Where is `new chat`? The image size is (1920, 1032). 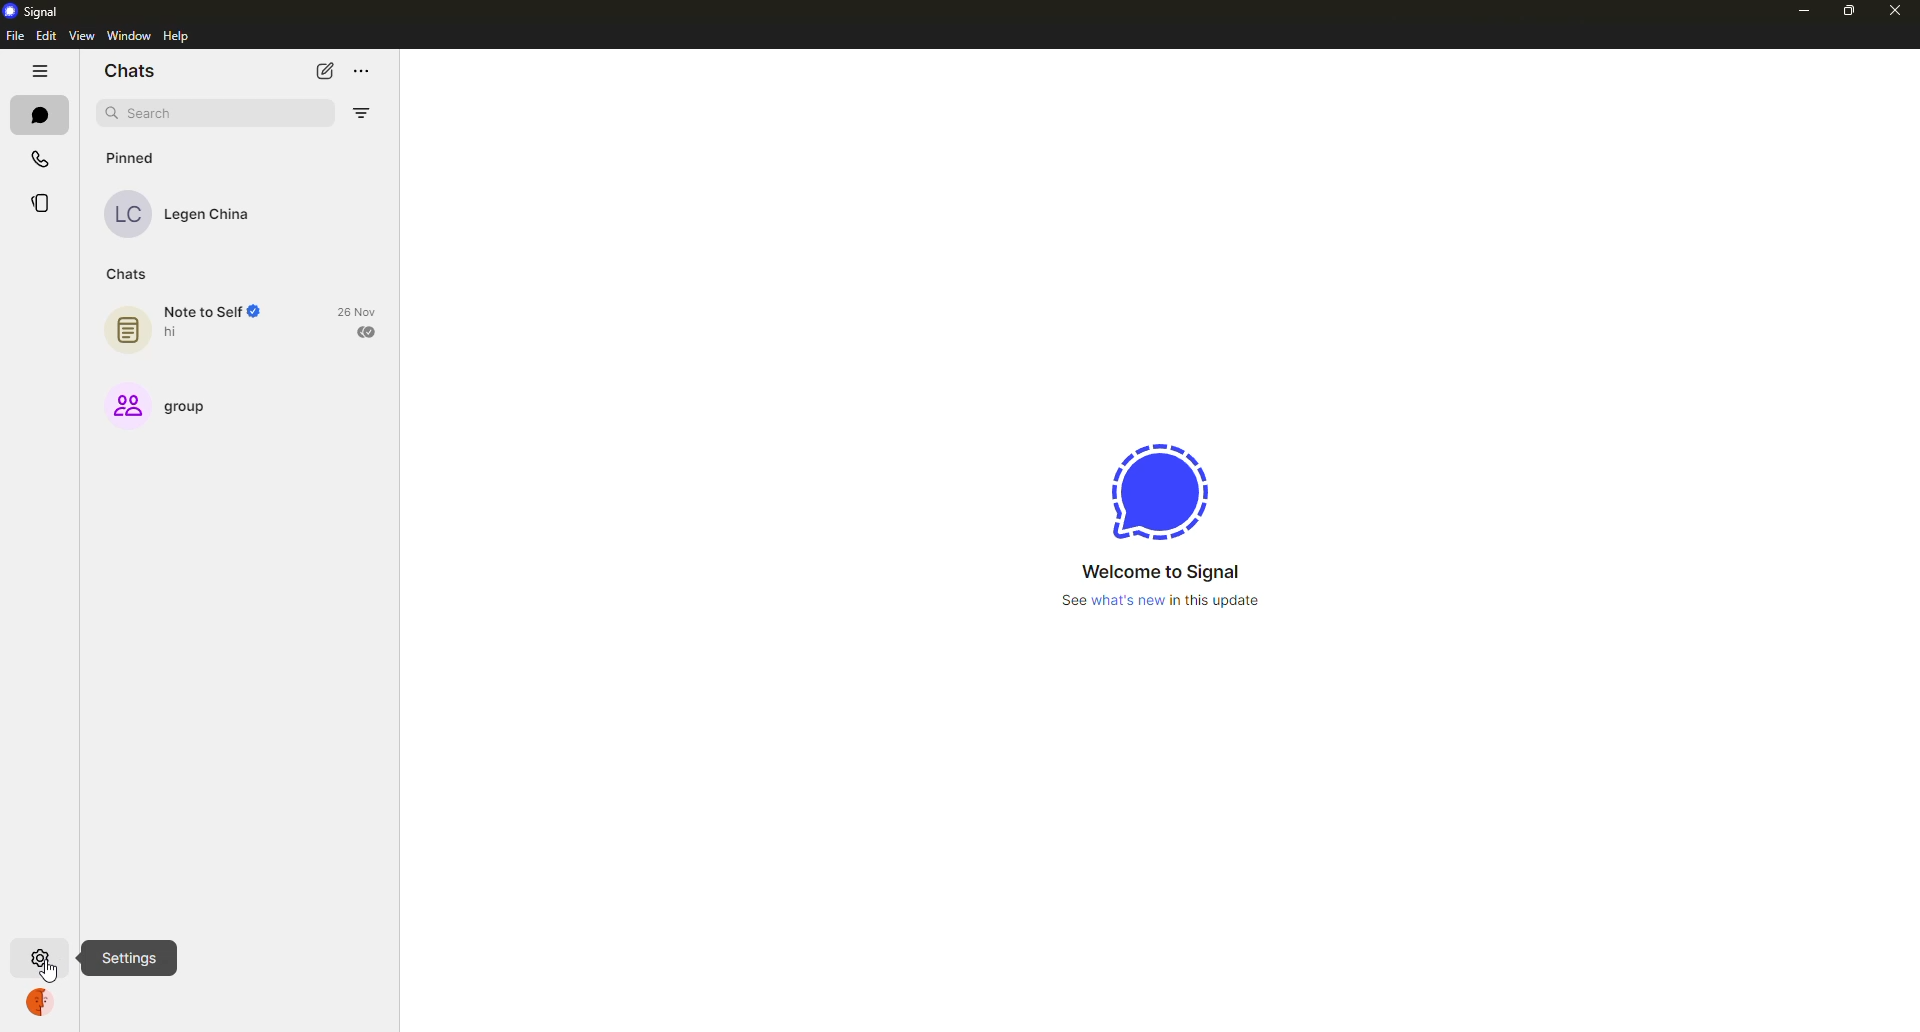
new chat is located at coordinates (324, 70).